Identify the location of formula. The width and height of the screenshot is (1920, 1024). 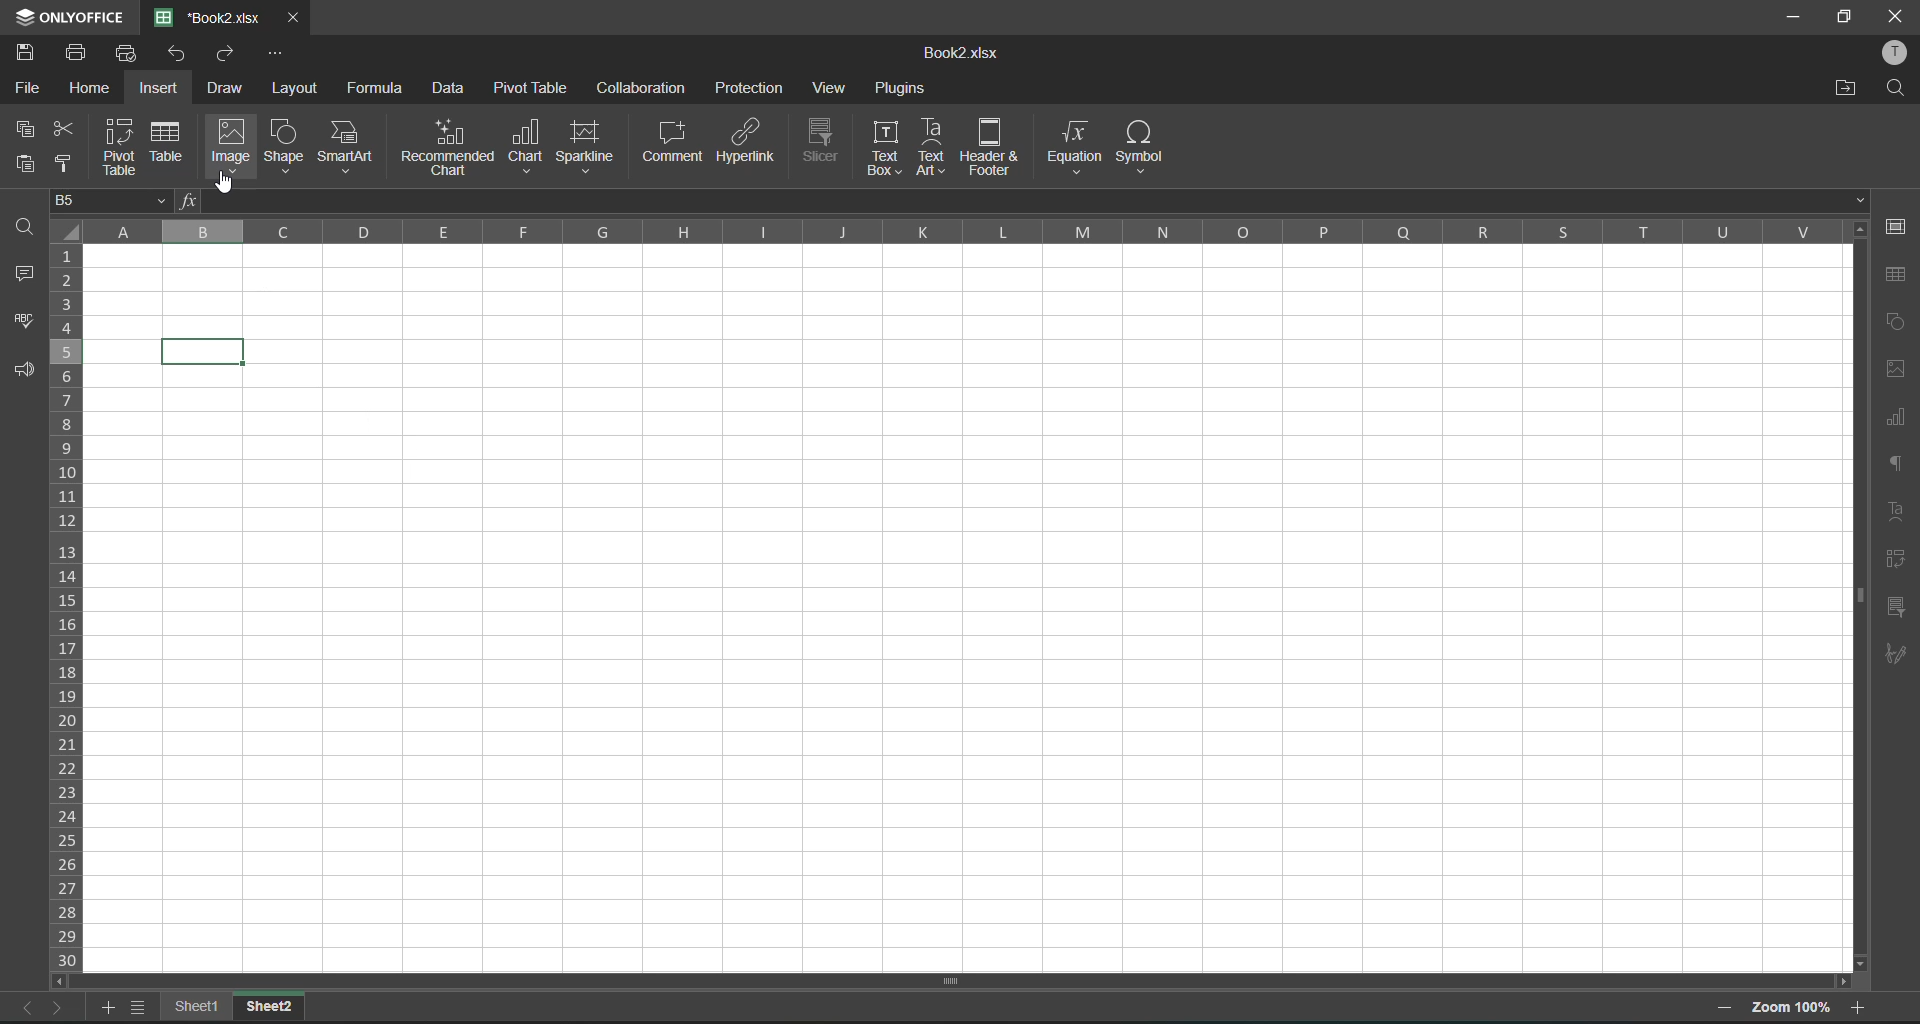
(384, 91).